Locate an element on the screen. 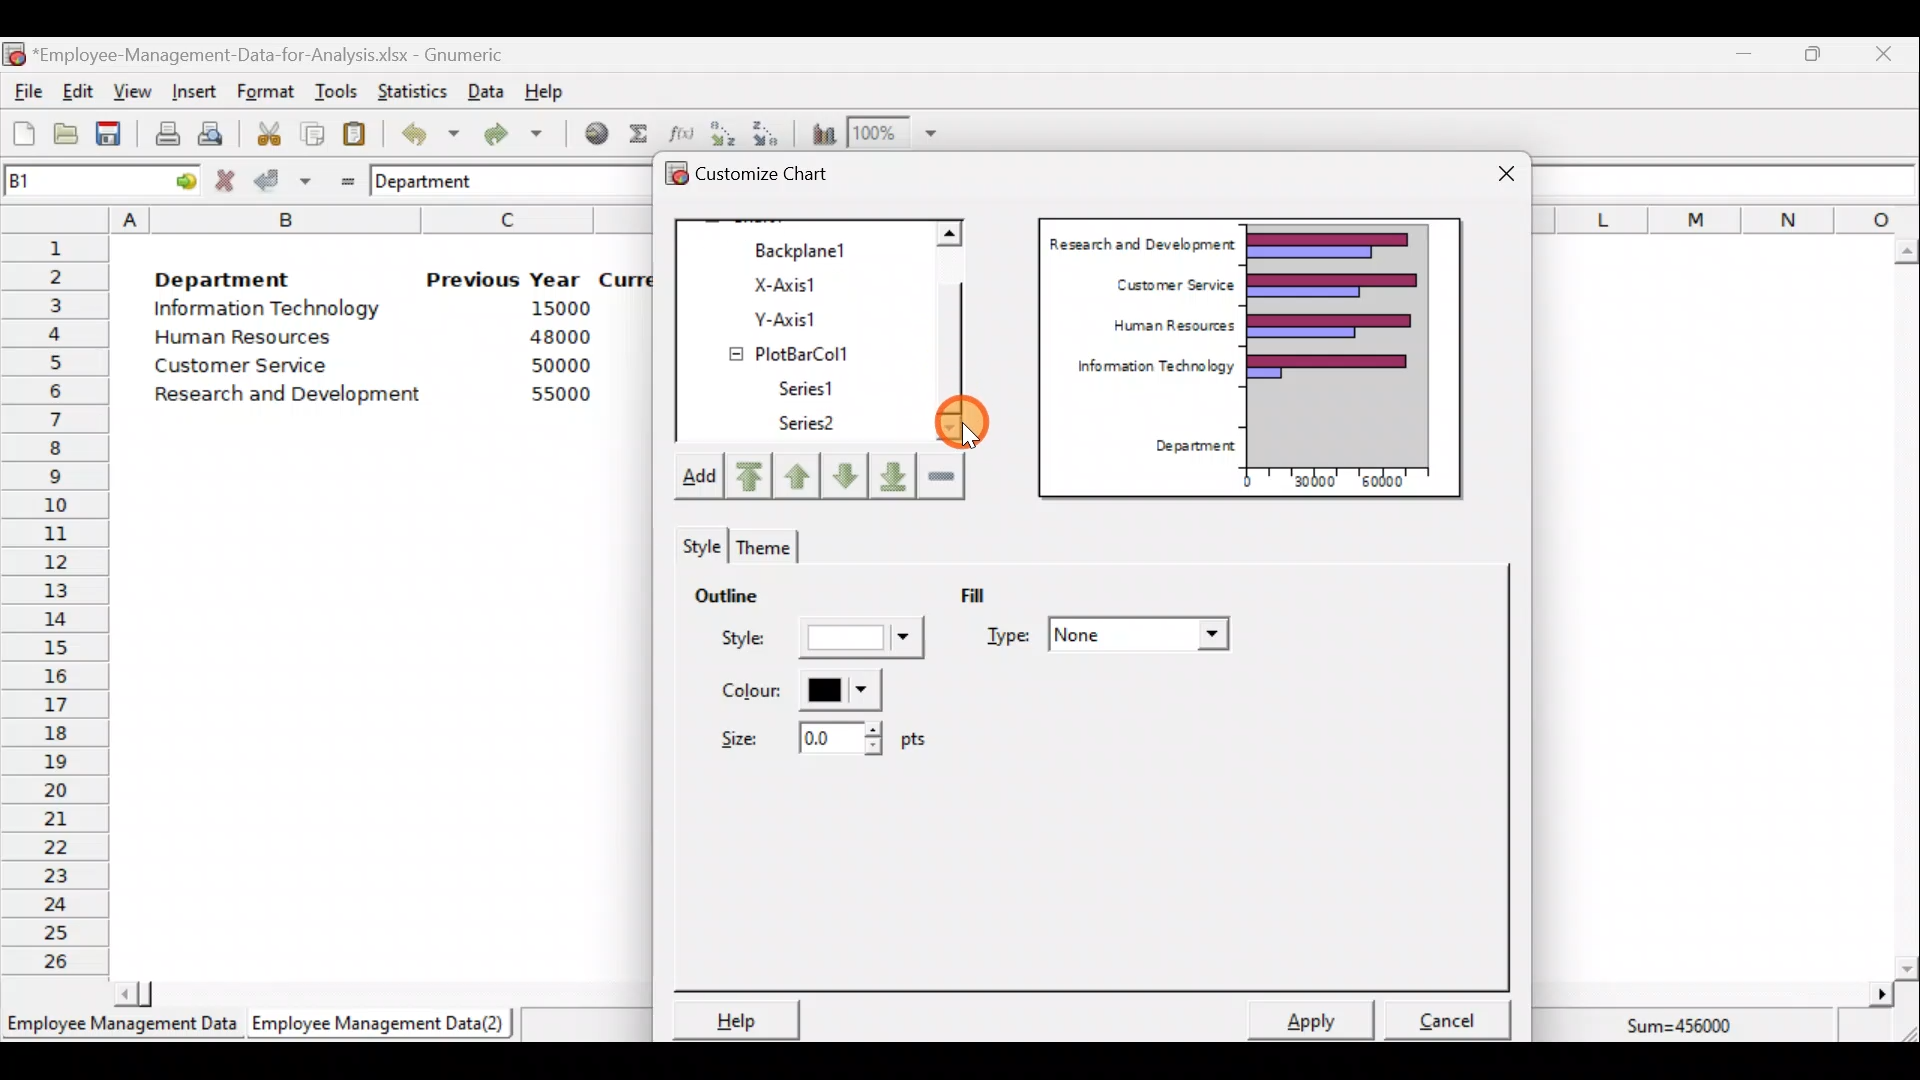 This screenshot has height=1080, width=1920. Apply is located at coordinates (1320, 1018).